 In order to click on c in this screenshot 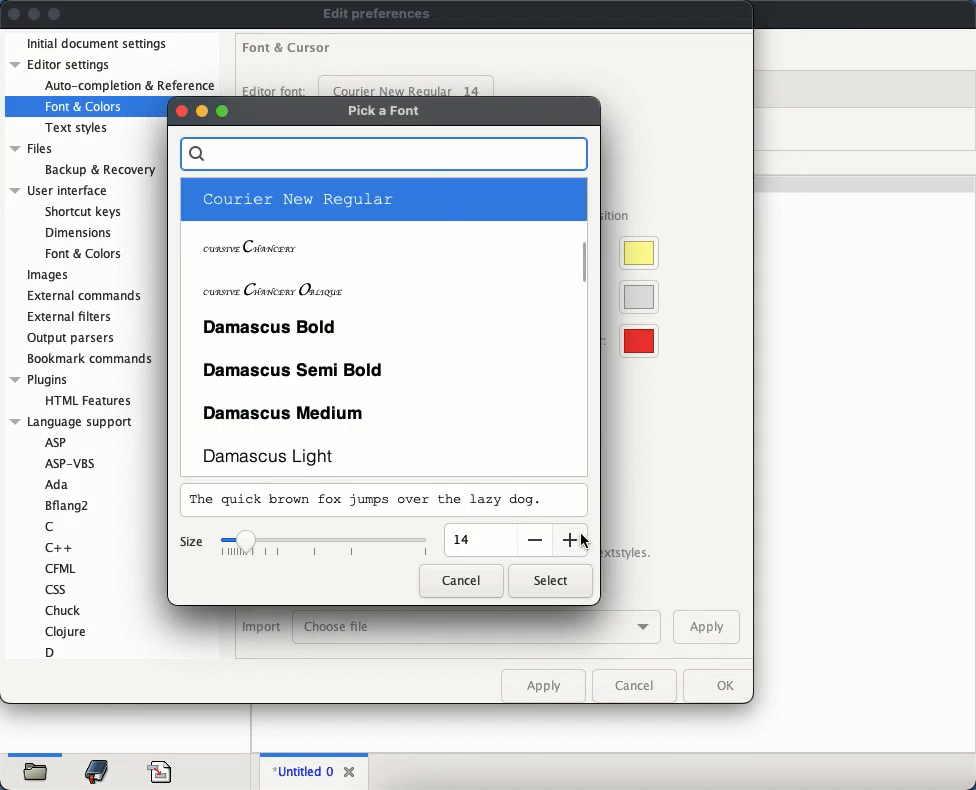, I will do `click(49, 528)`.